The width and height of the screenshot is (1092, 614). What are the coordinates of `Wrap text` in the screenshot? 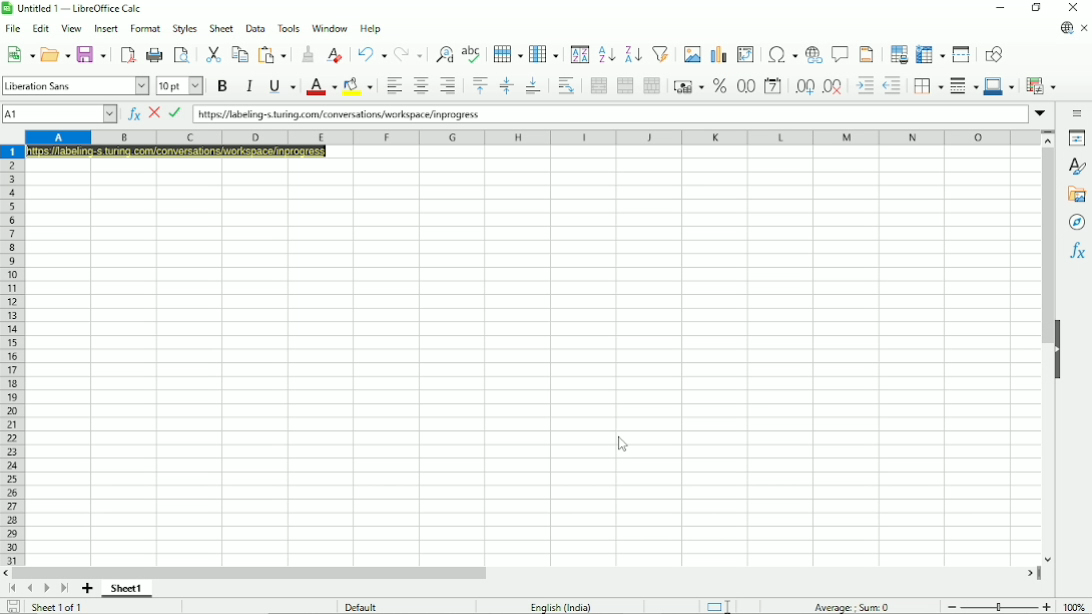 It's located at (567, 85).